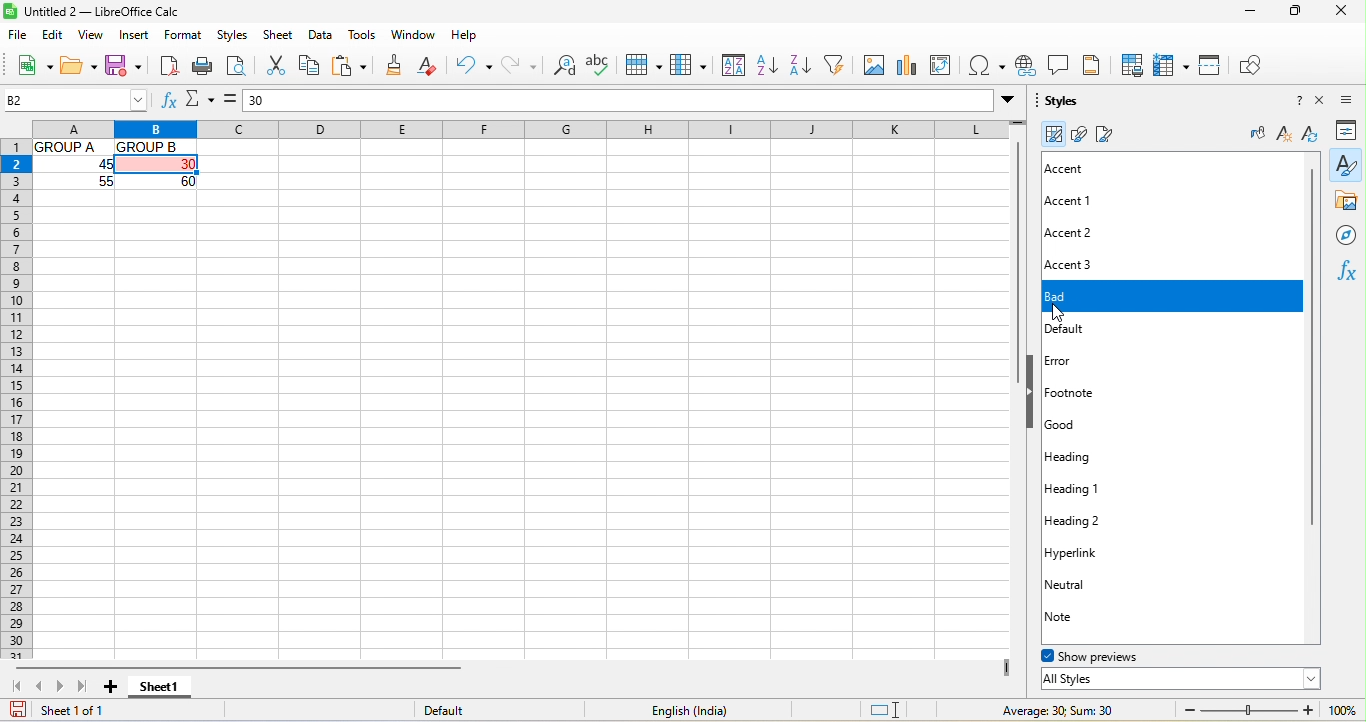 Image resolution: width=1366 pixels, height=722 pixels. I want to click on help, so click(1291, 103).